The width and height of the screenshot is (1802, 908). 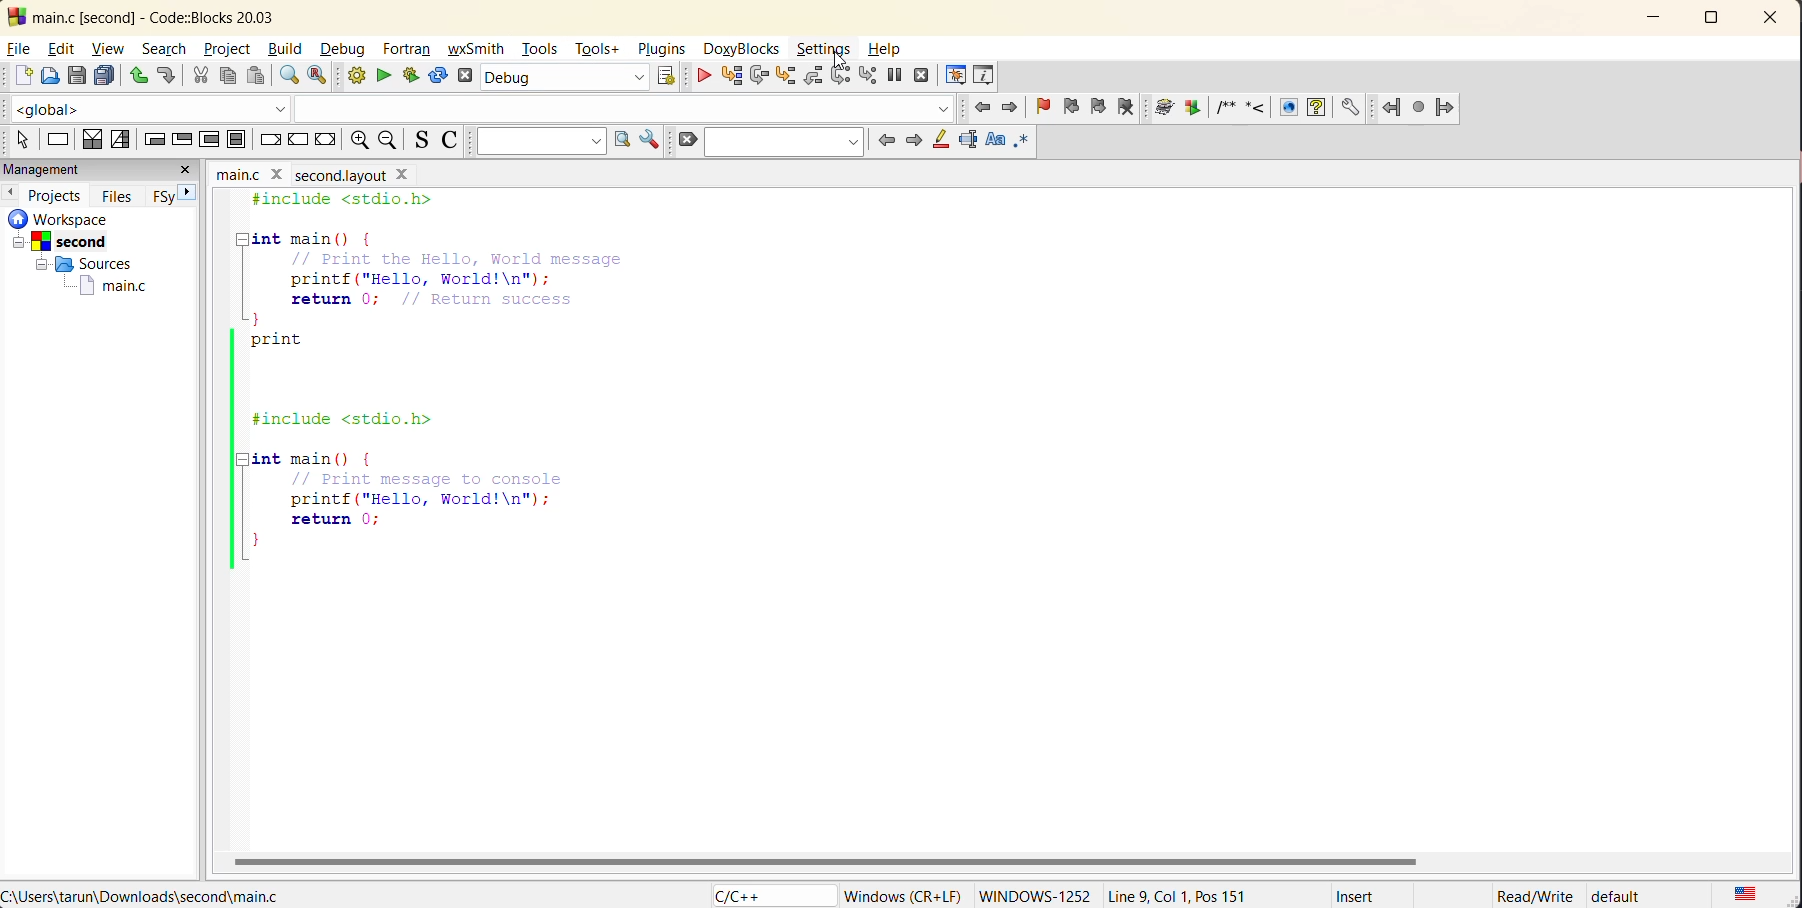 I want to click on zoom in, so click(x=389, y=143).